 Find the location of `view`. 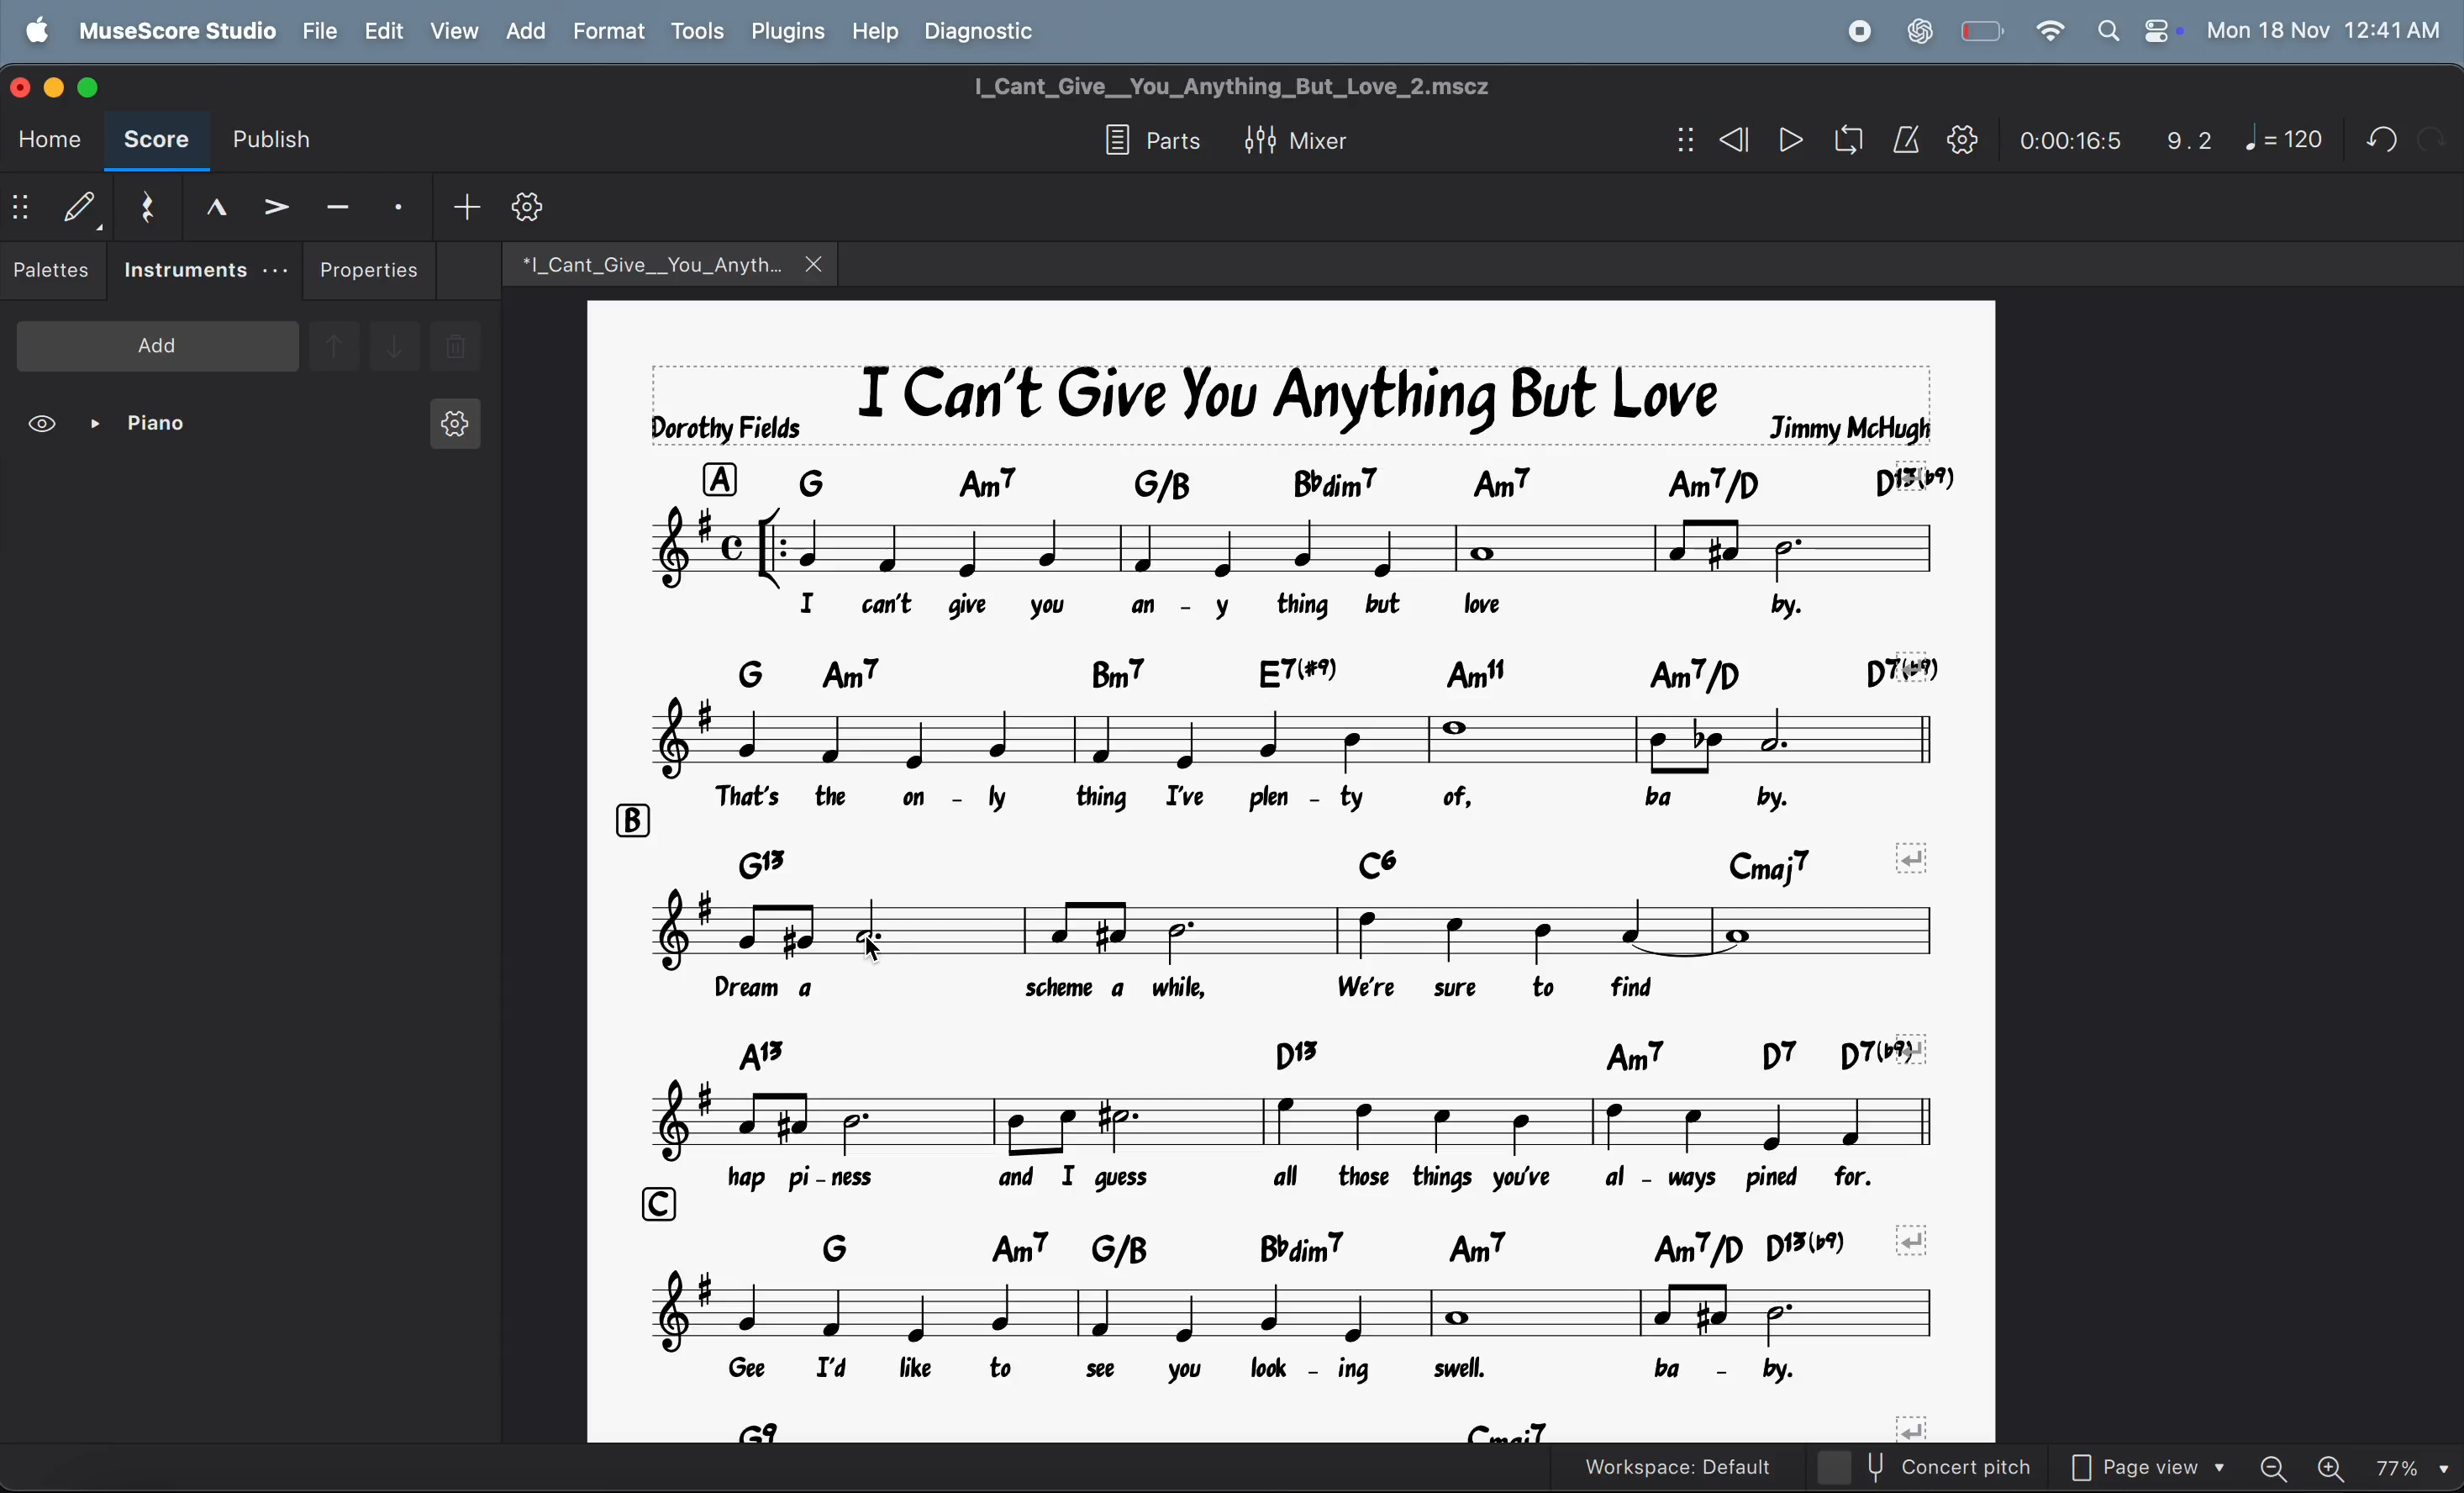

view is located at coordinates (455, 33).